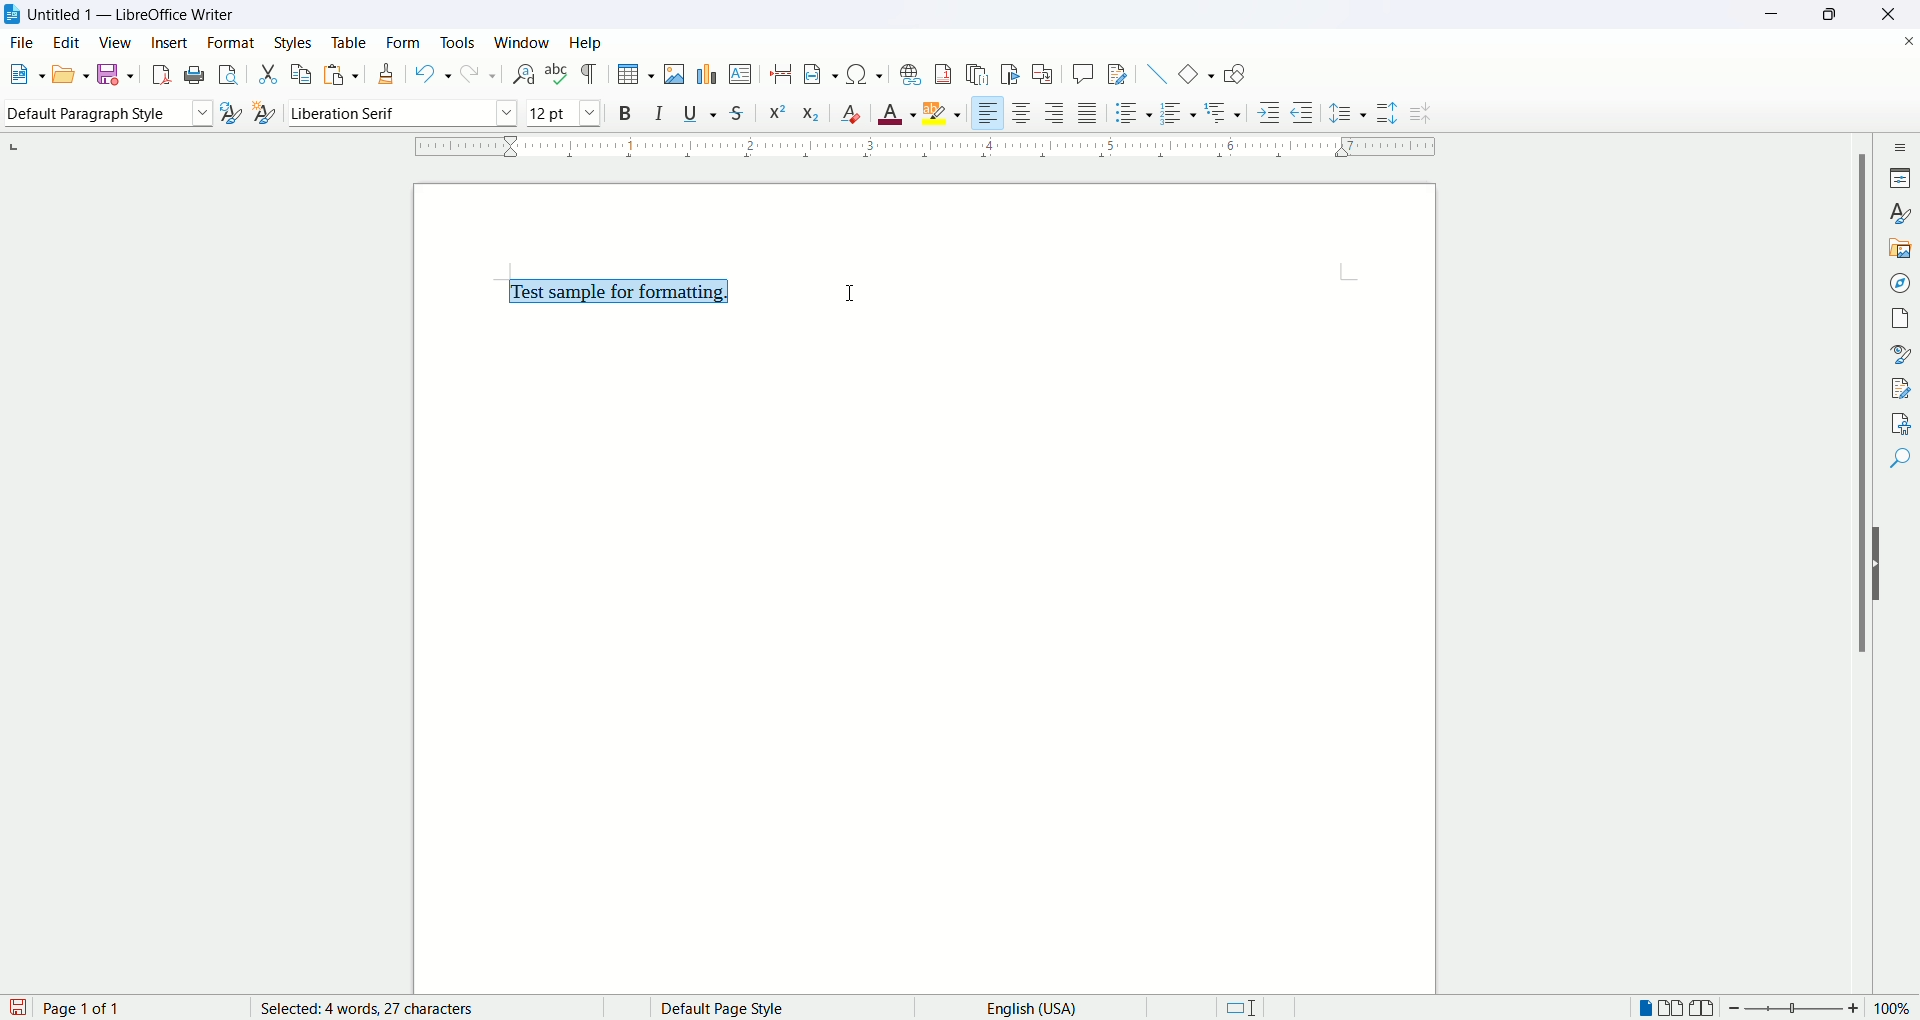  What do you see at coordinates (781, 71) in the screenshot?
I see `page break` at bounding box center [781, 71].